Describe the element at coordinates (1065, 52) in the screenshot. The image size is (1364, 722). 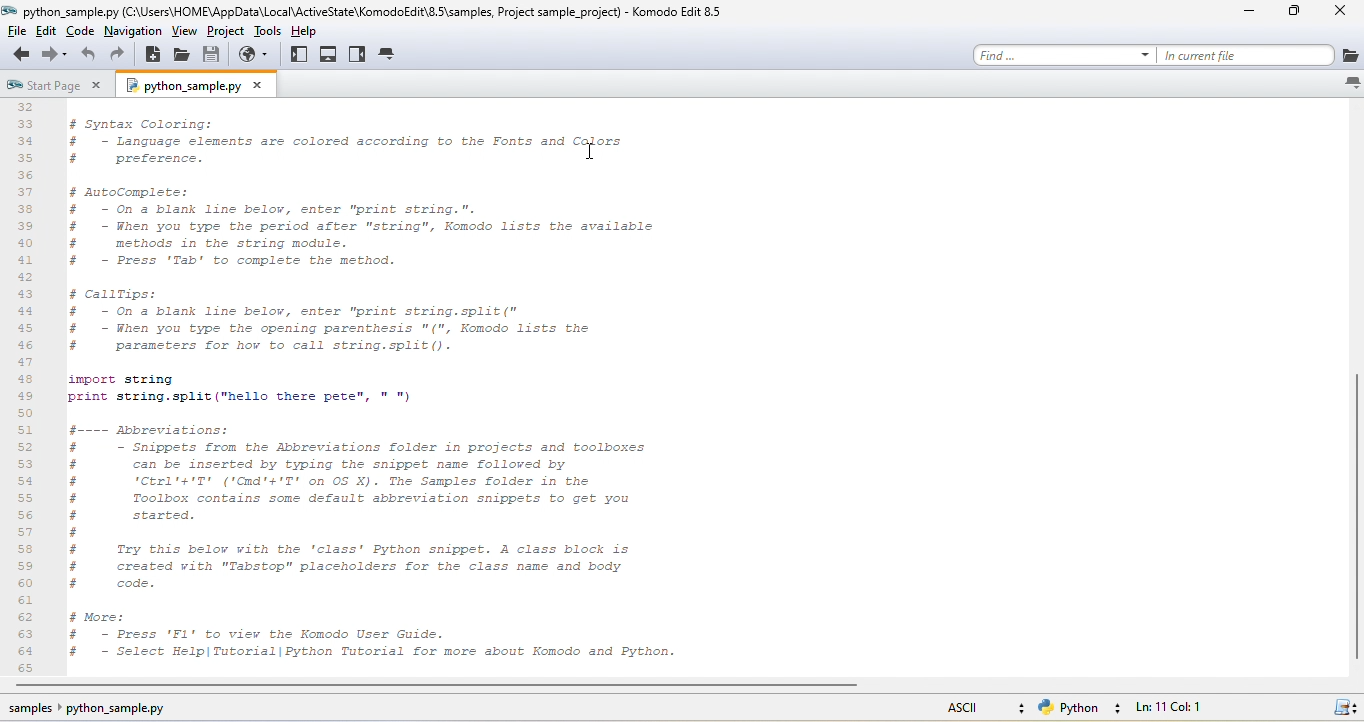
I see `find` at that location.